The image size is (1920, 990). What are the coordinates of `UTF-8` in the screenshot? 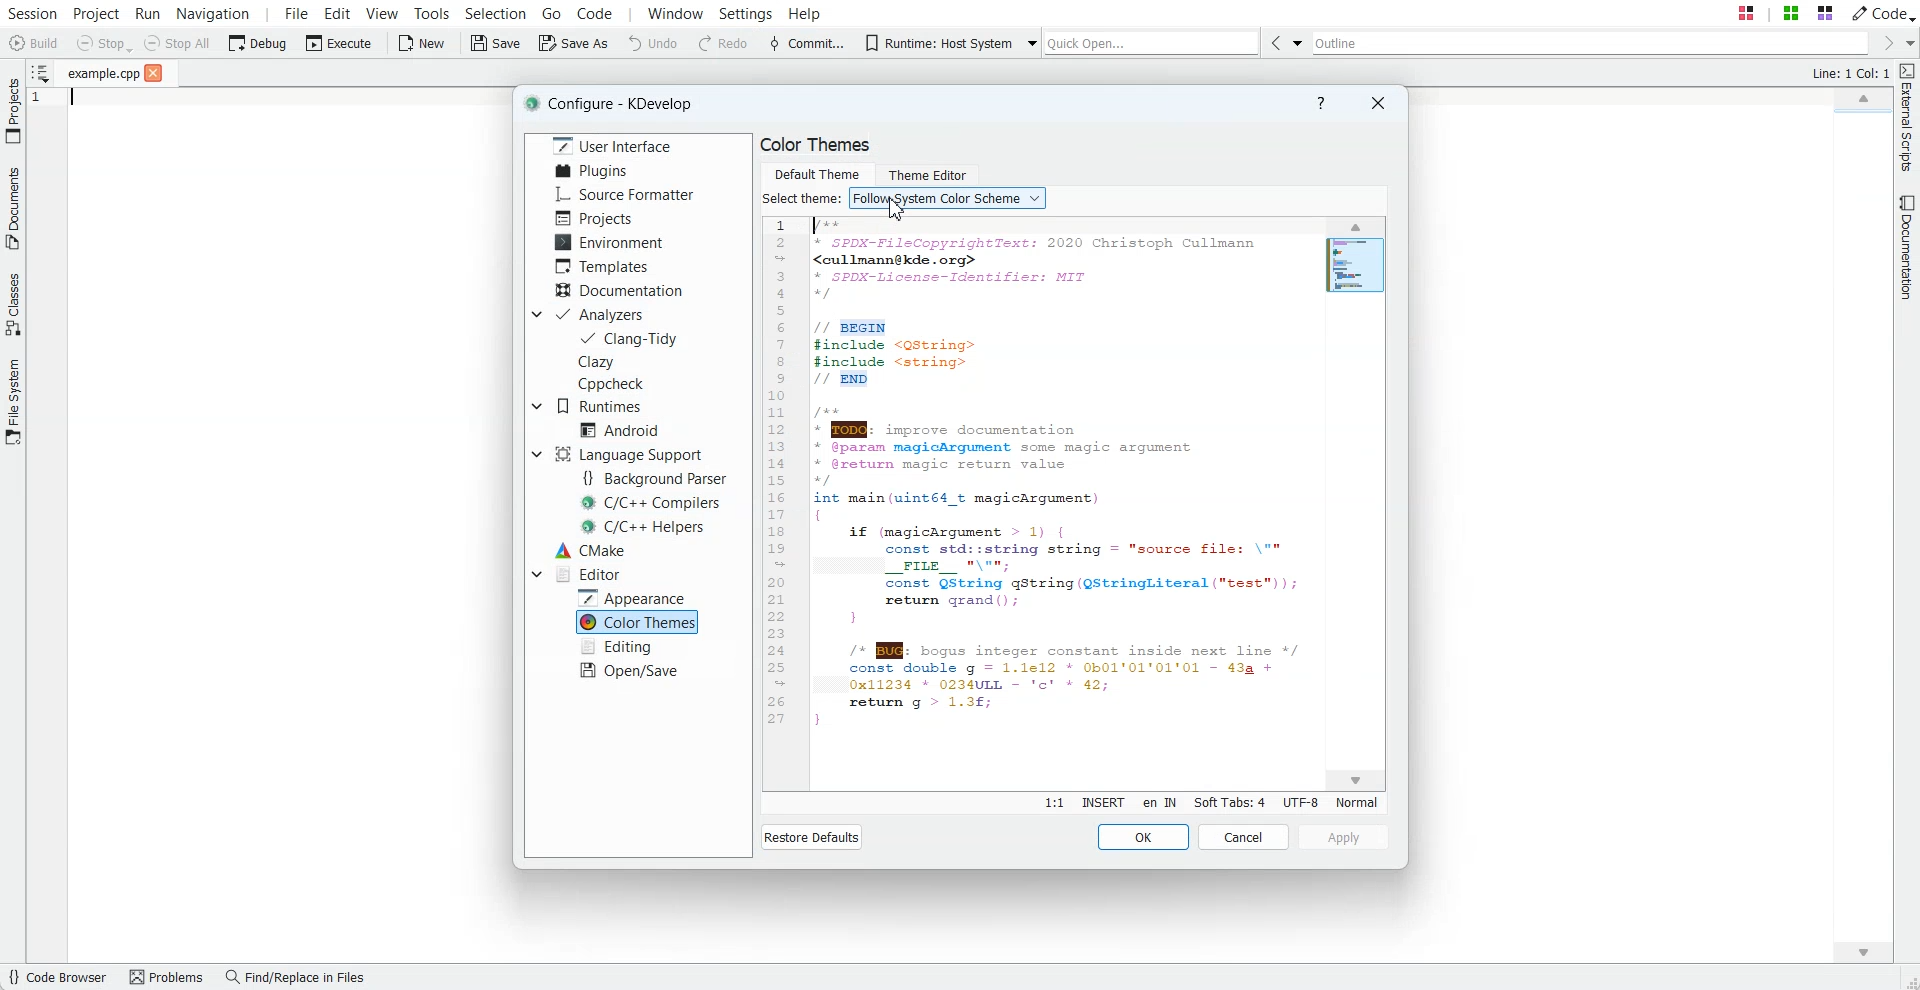 It's located at (1300, 802).